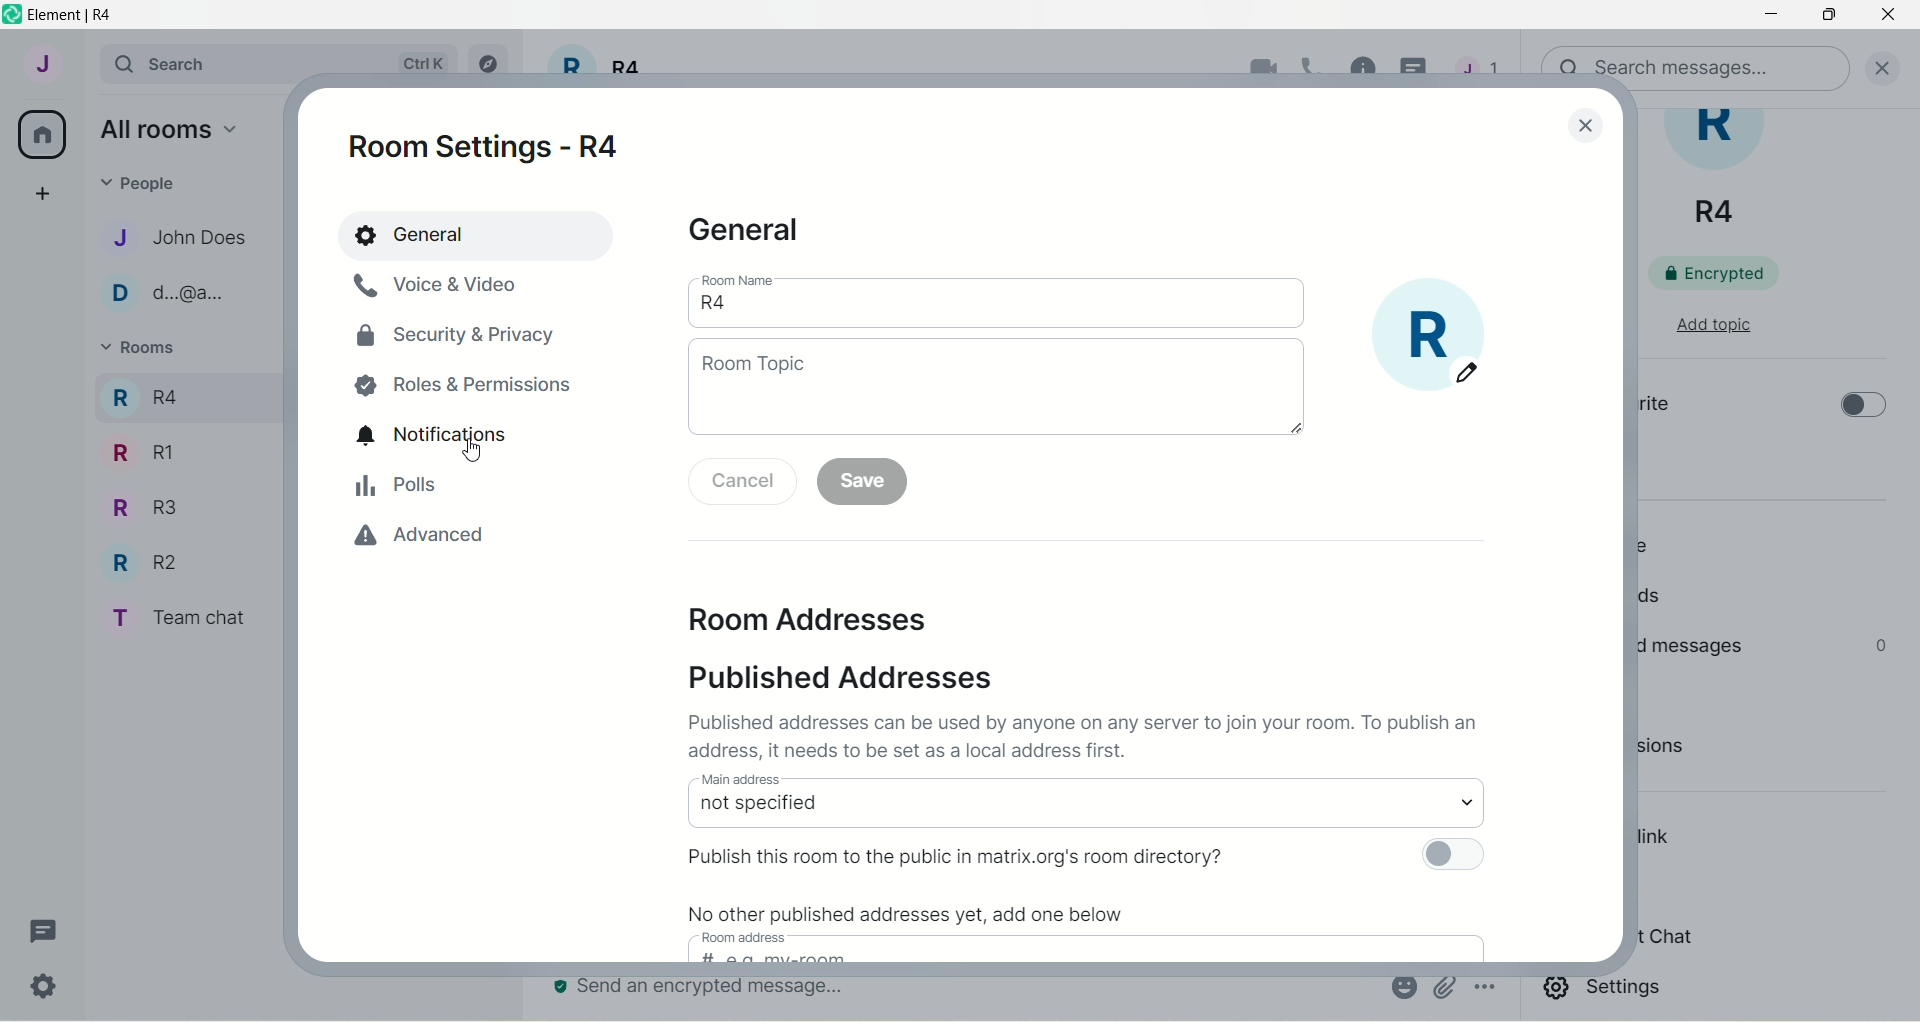  What do you see at coordinates (1648, 545) in the screenshot?
I see `people` at bounding box center [1648, 545].